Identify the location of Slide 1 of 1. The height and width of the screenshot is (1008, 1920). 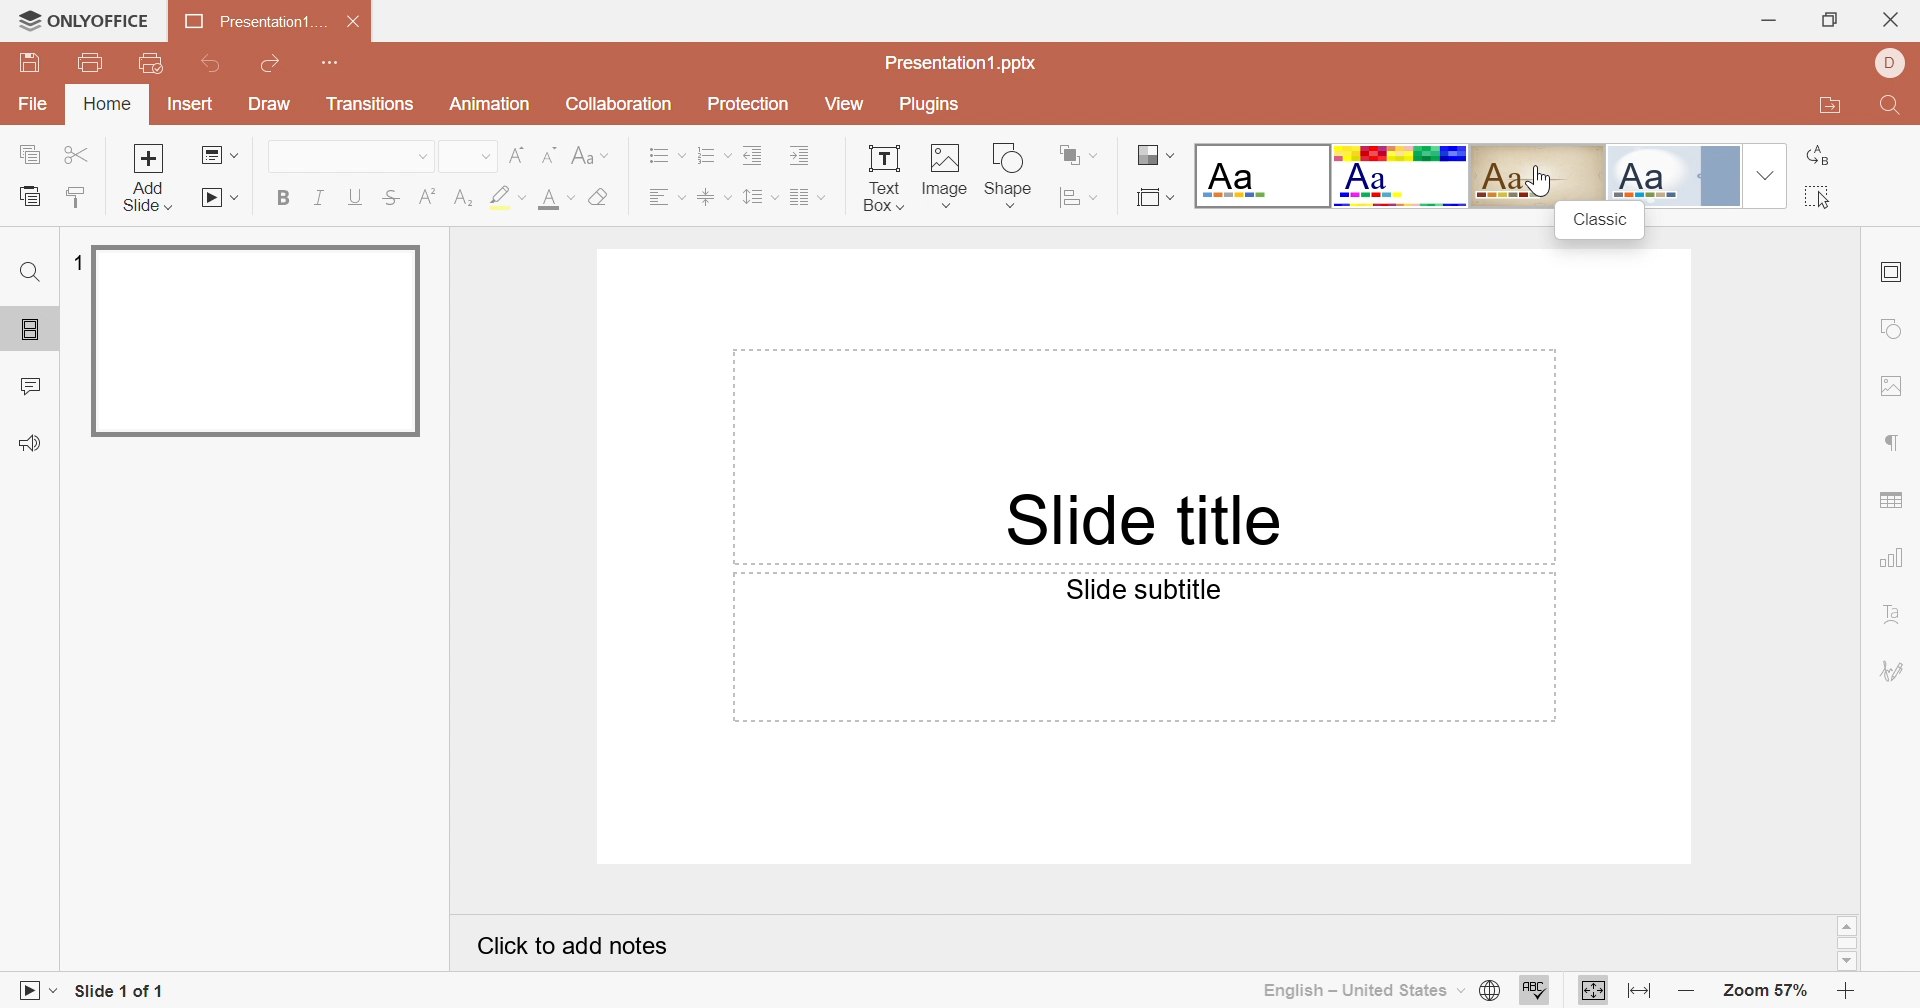
(125, 988).